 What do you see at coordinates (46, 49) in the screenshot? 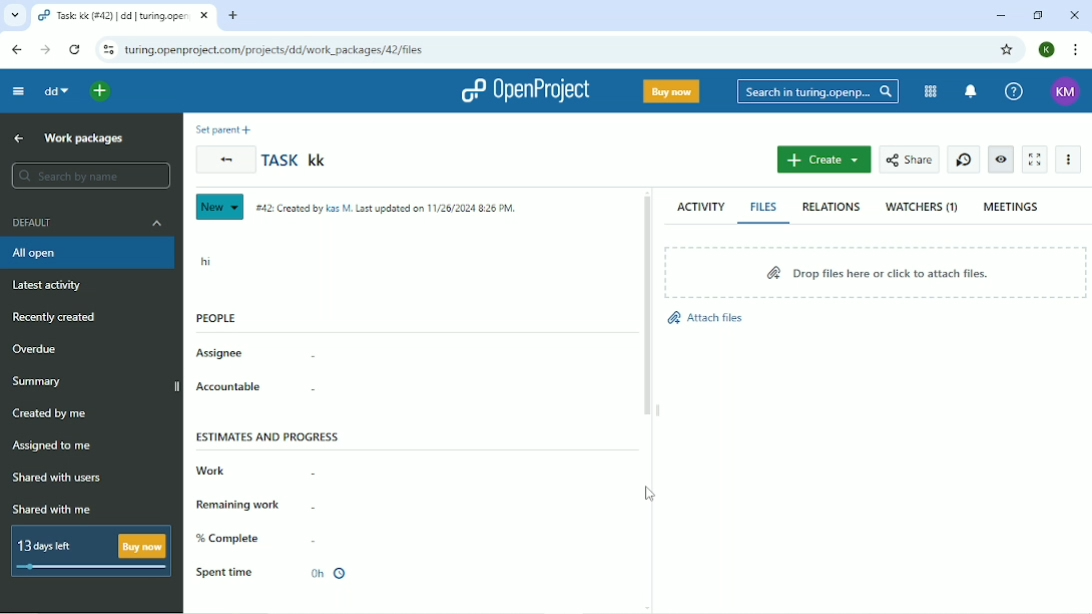
I see `Forward` at bounding box center [46, 49].